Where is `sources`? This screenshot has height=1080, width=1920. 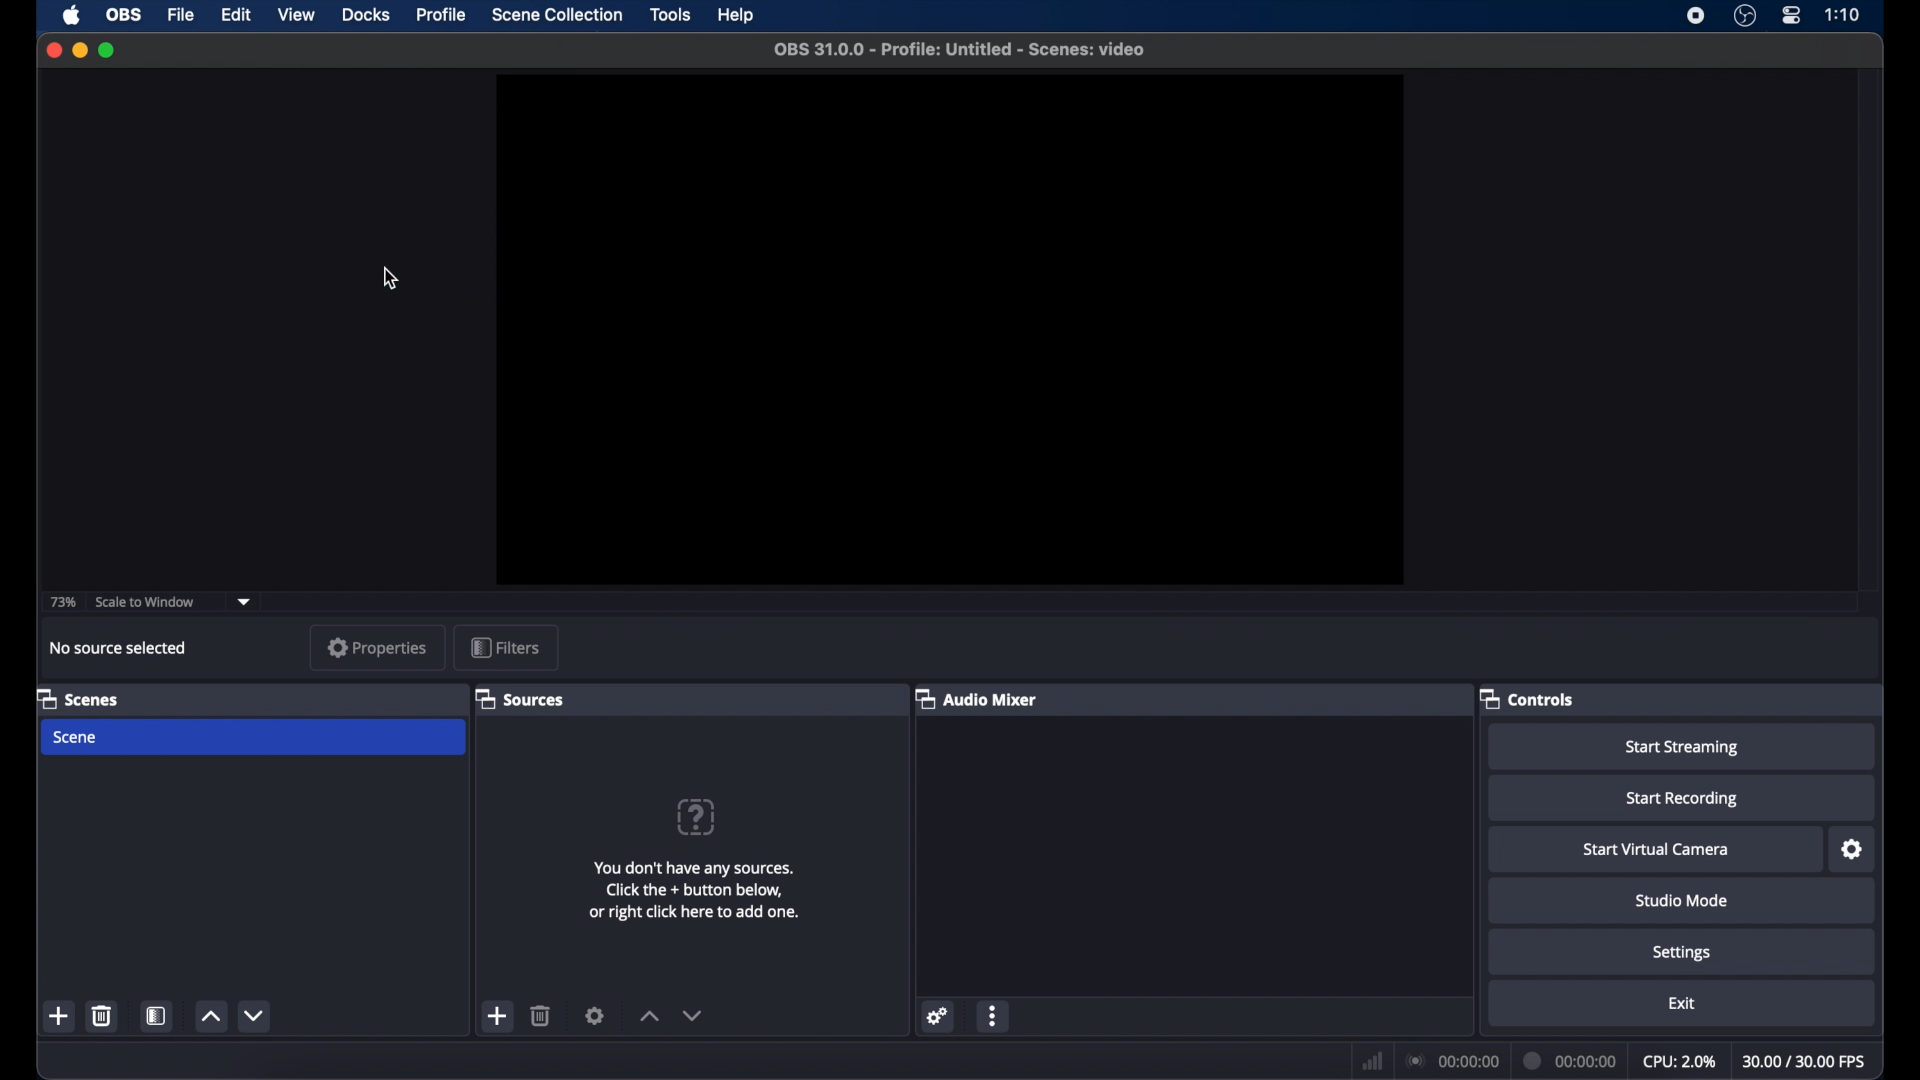 sources is located at coordinates (534, 698).